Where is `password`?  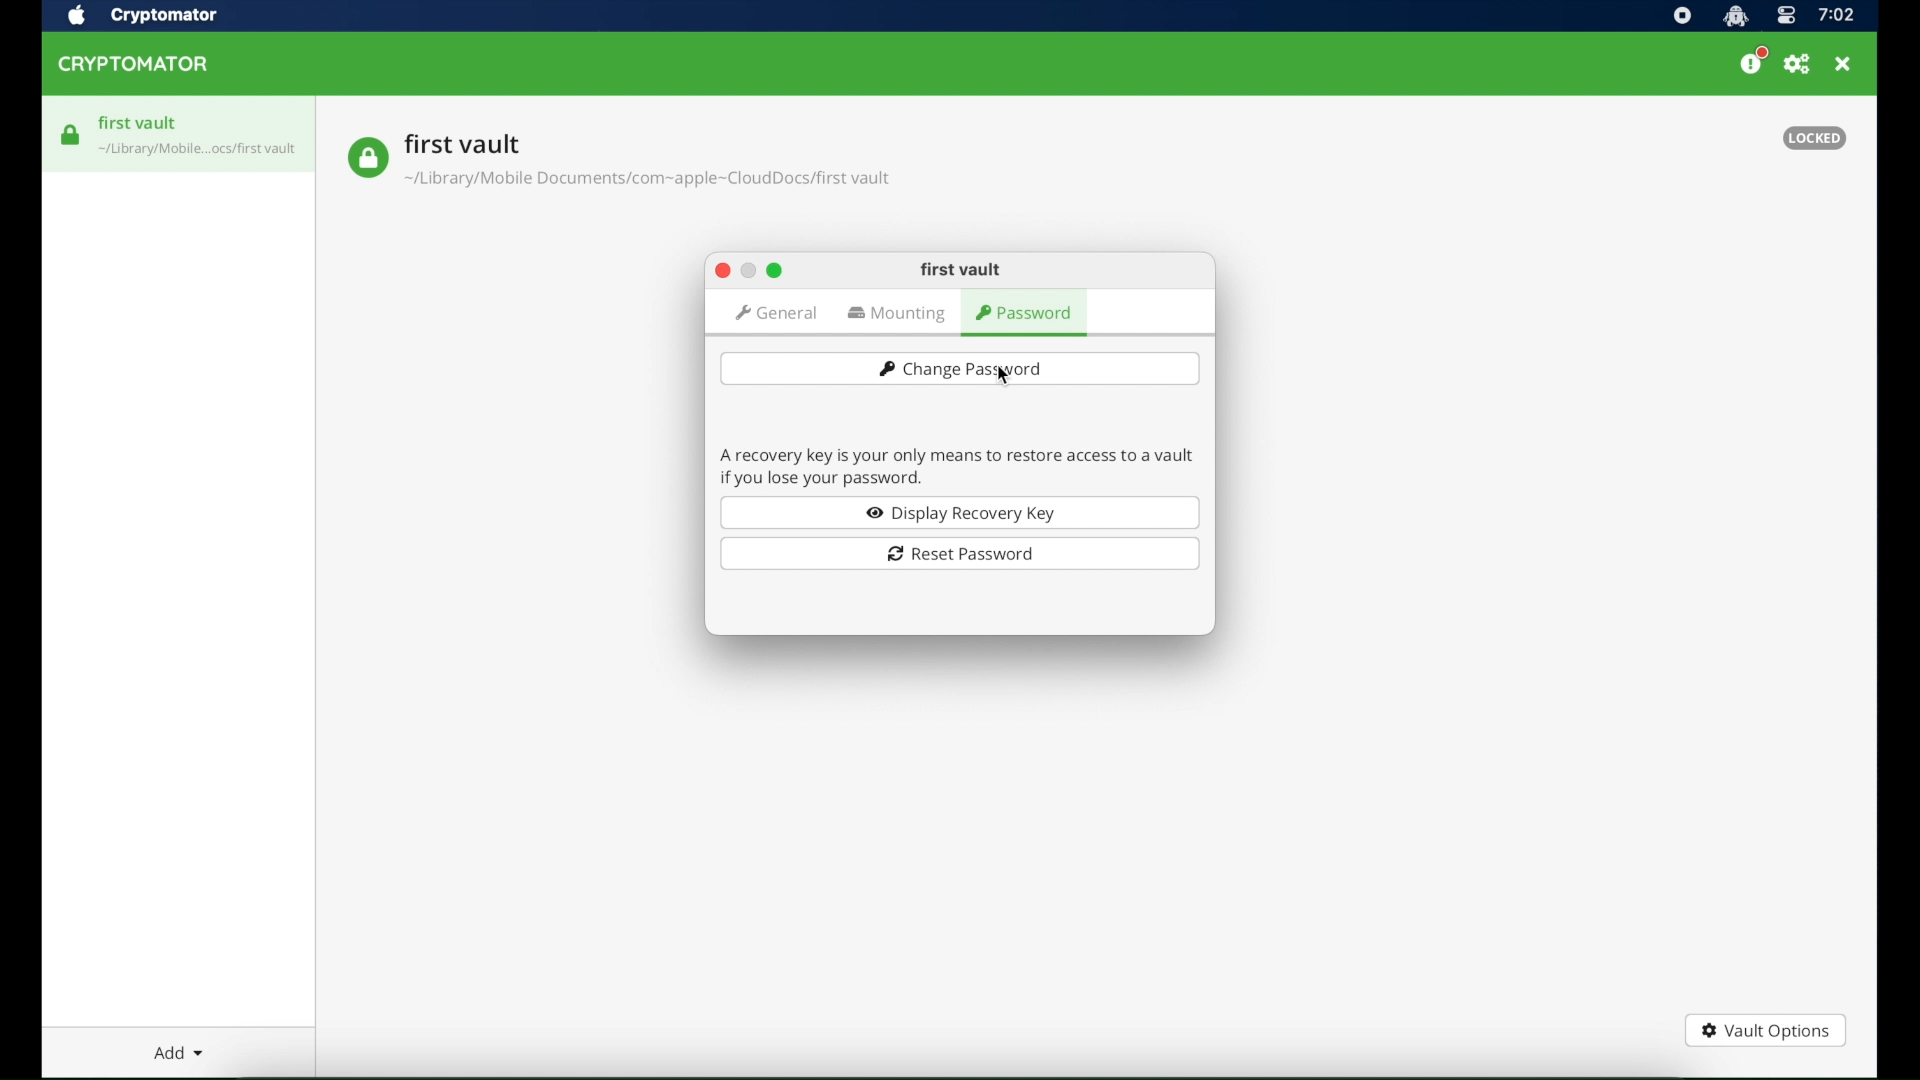
password is located at coordinates (1026, 314).